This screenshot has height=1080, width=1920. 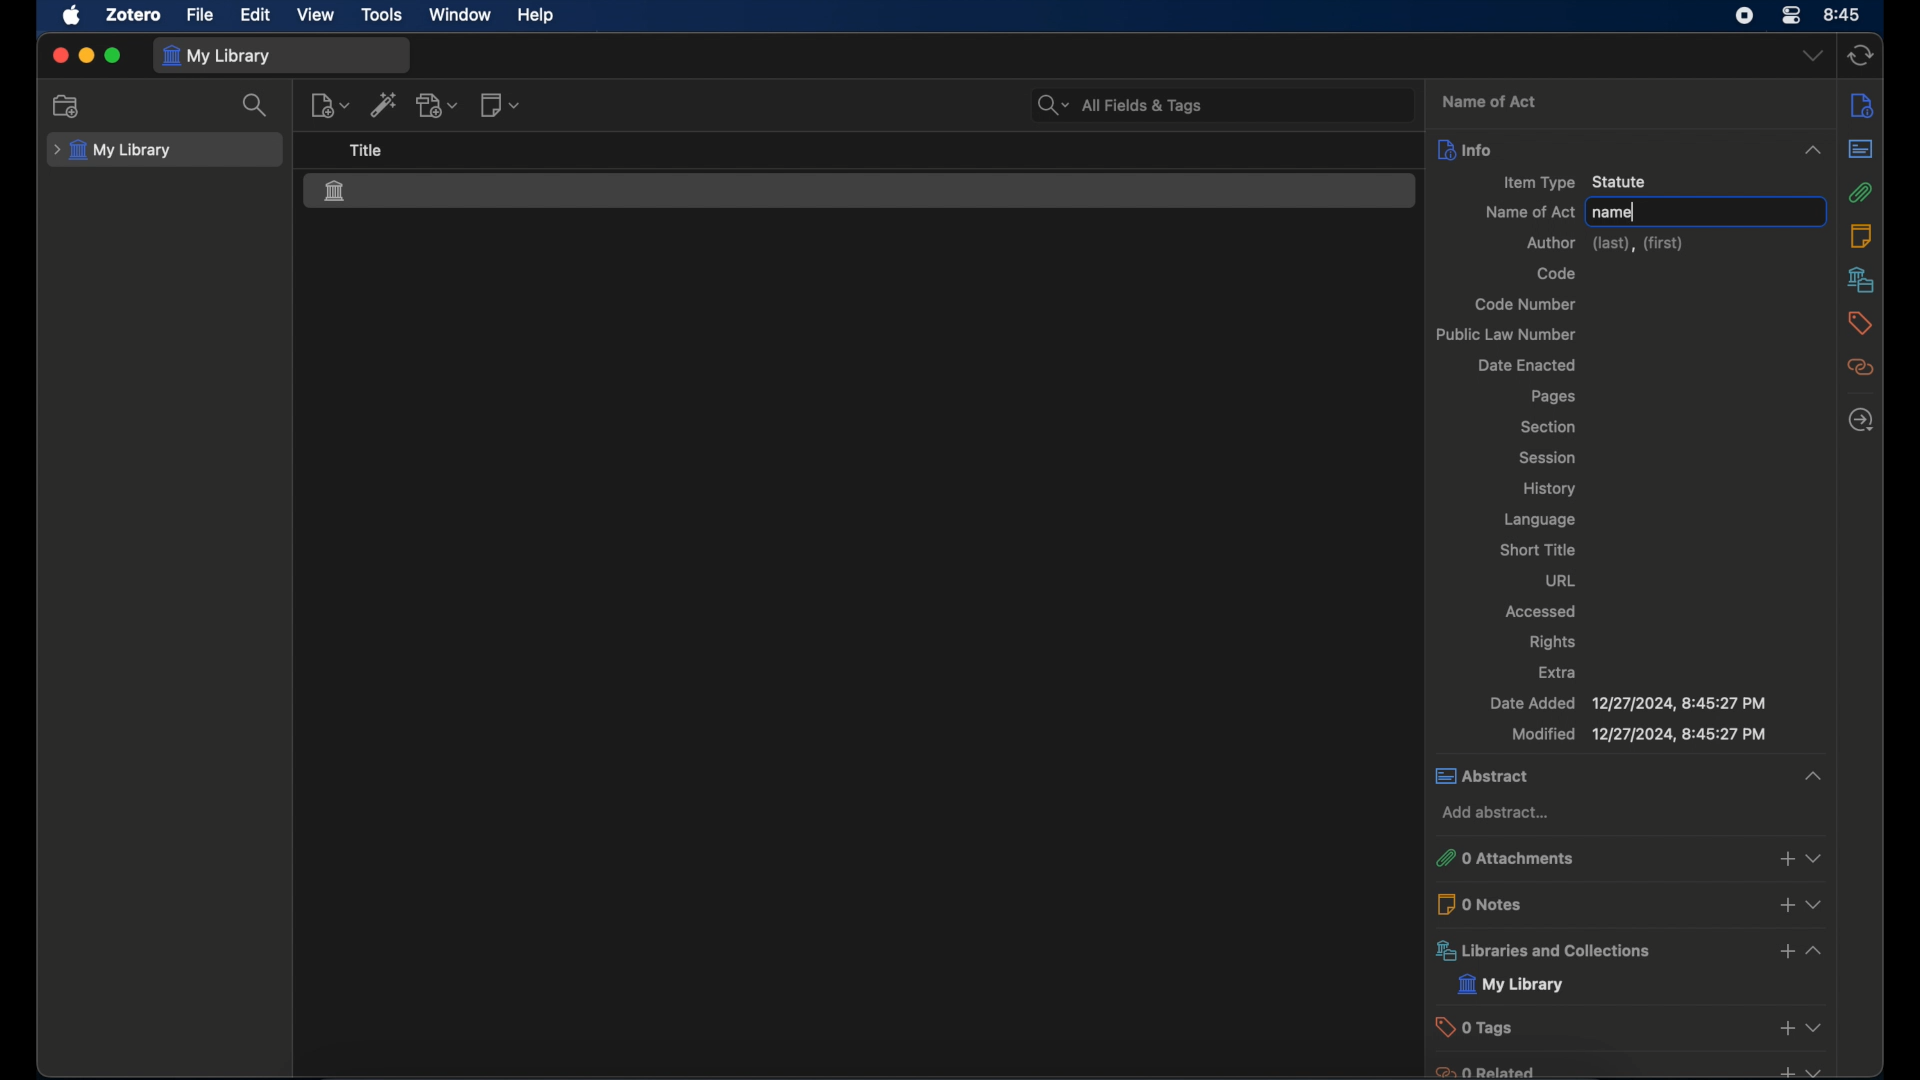 I want to click on info, so click(x=1864, y=106).